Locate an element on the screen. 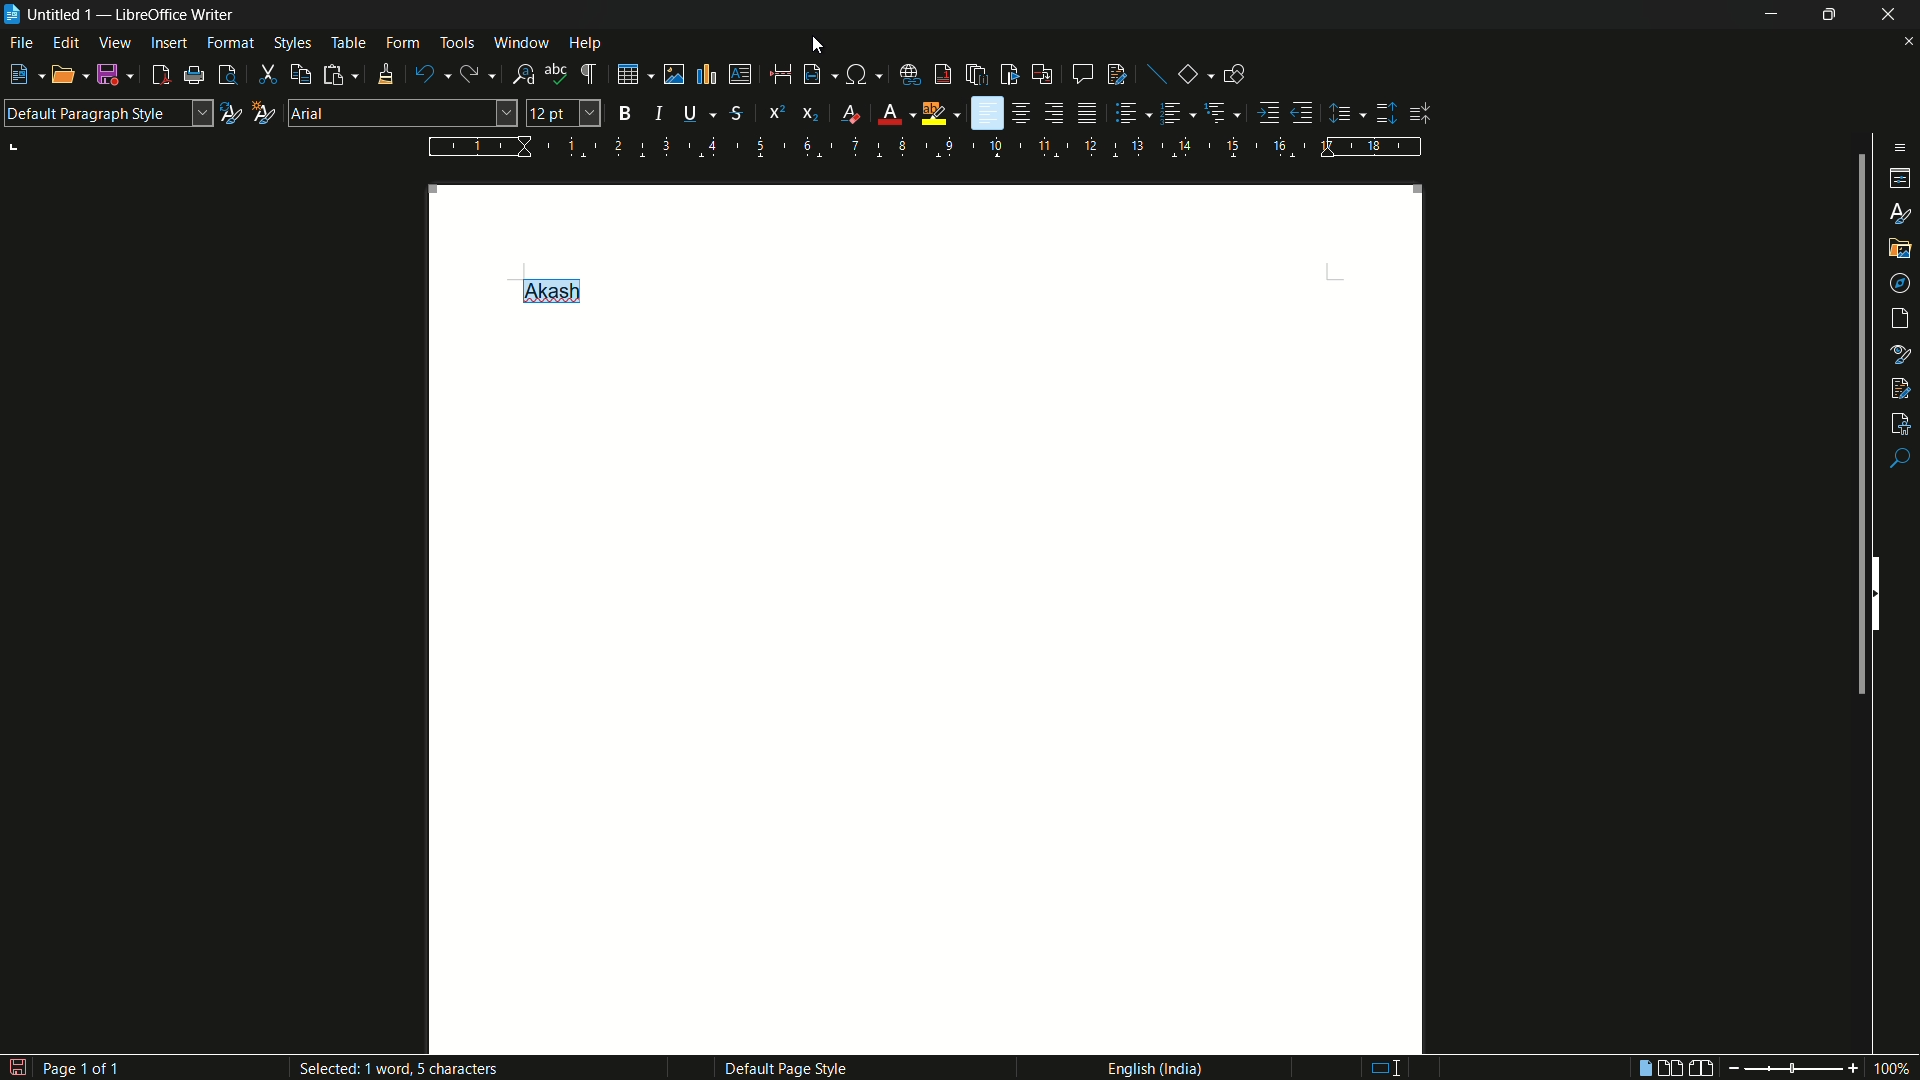 The image size is (1920, 1080). gallery is located at coordinates (1900, 246).